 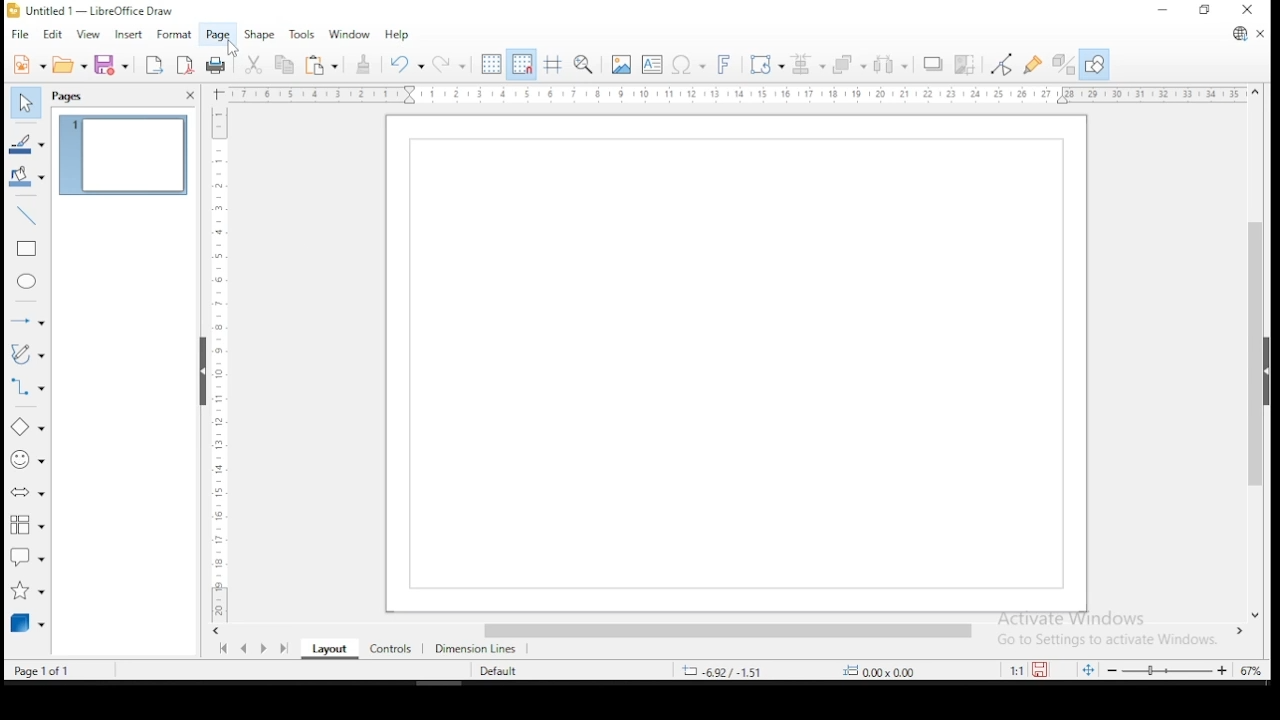 I want to click on transformations, so click(x=765, y=66).